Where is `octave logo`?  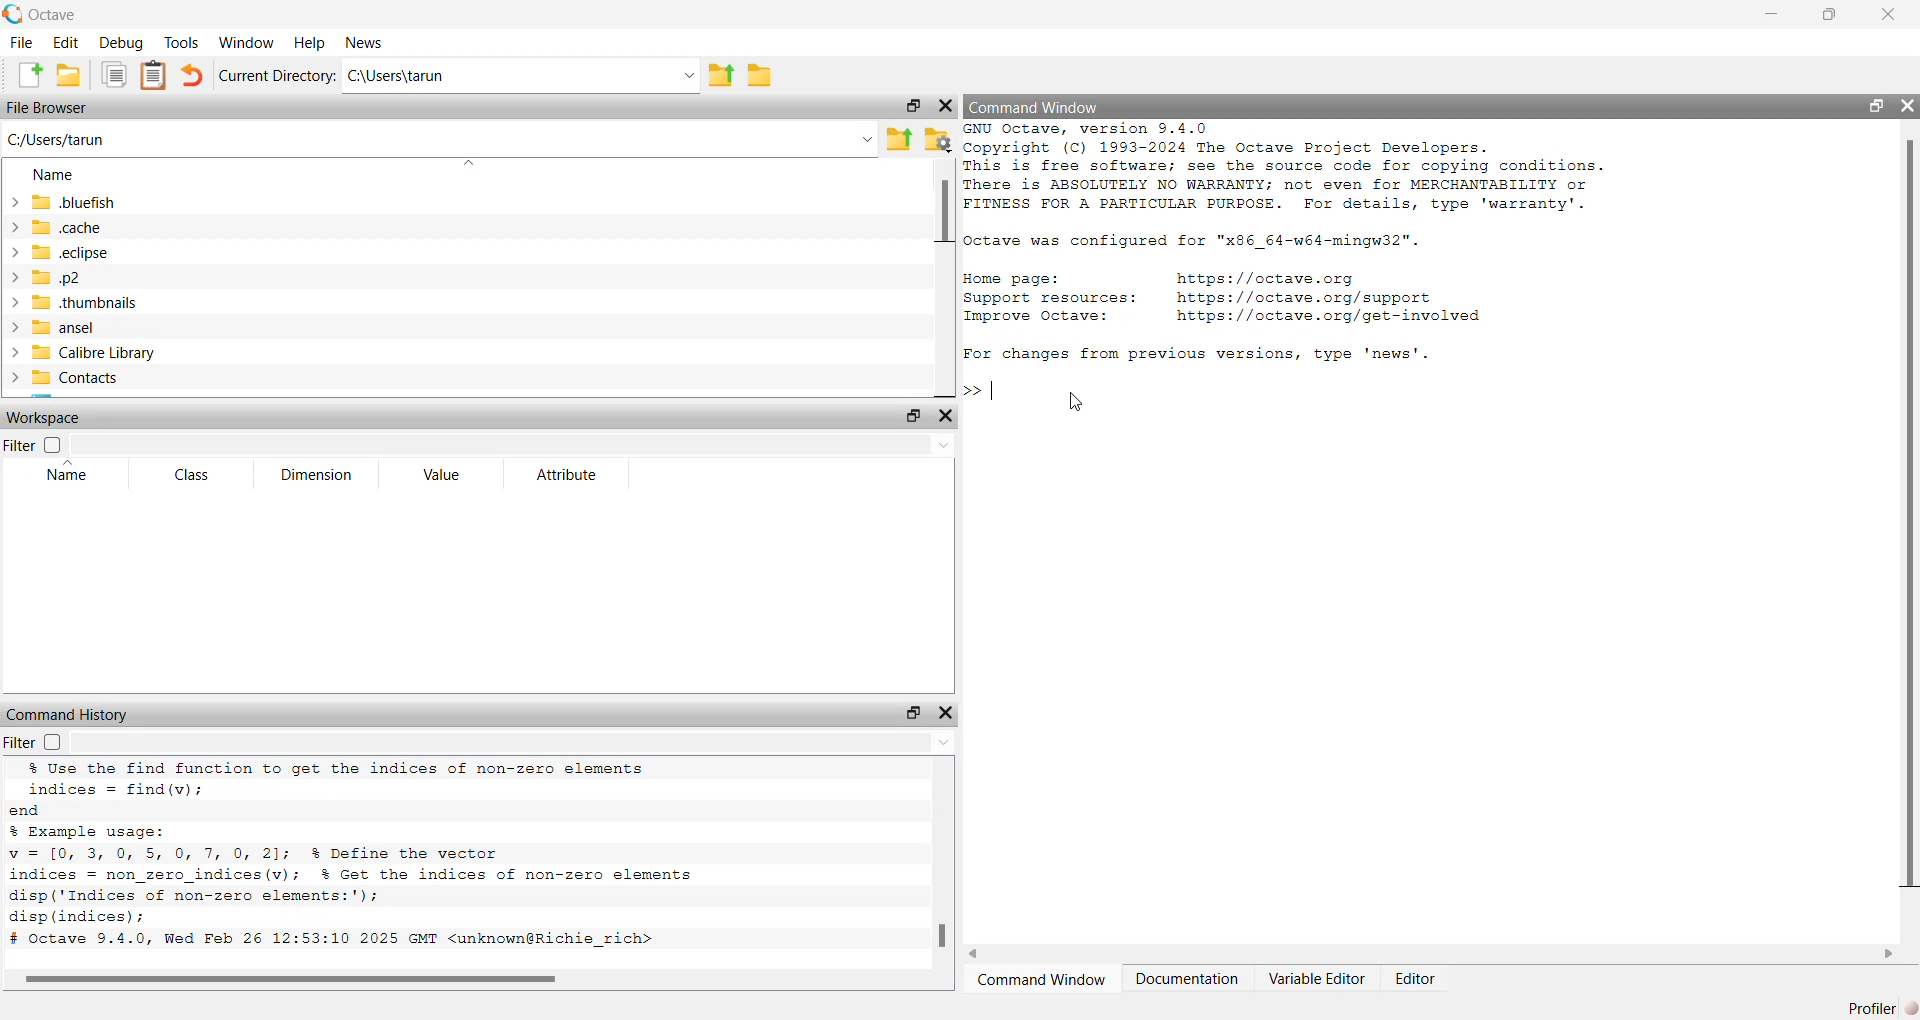 octave logo is located at coordinates (14, 12).